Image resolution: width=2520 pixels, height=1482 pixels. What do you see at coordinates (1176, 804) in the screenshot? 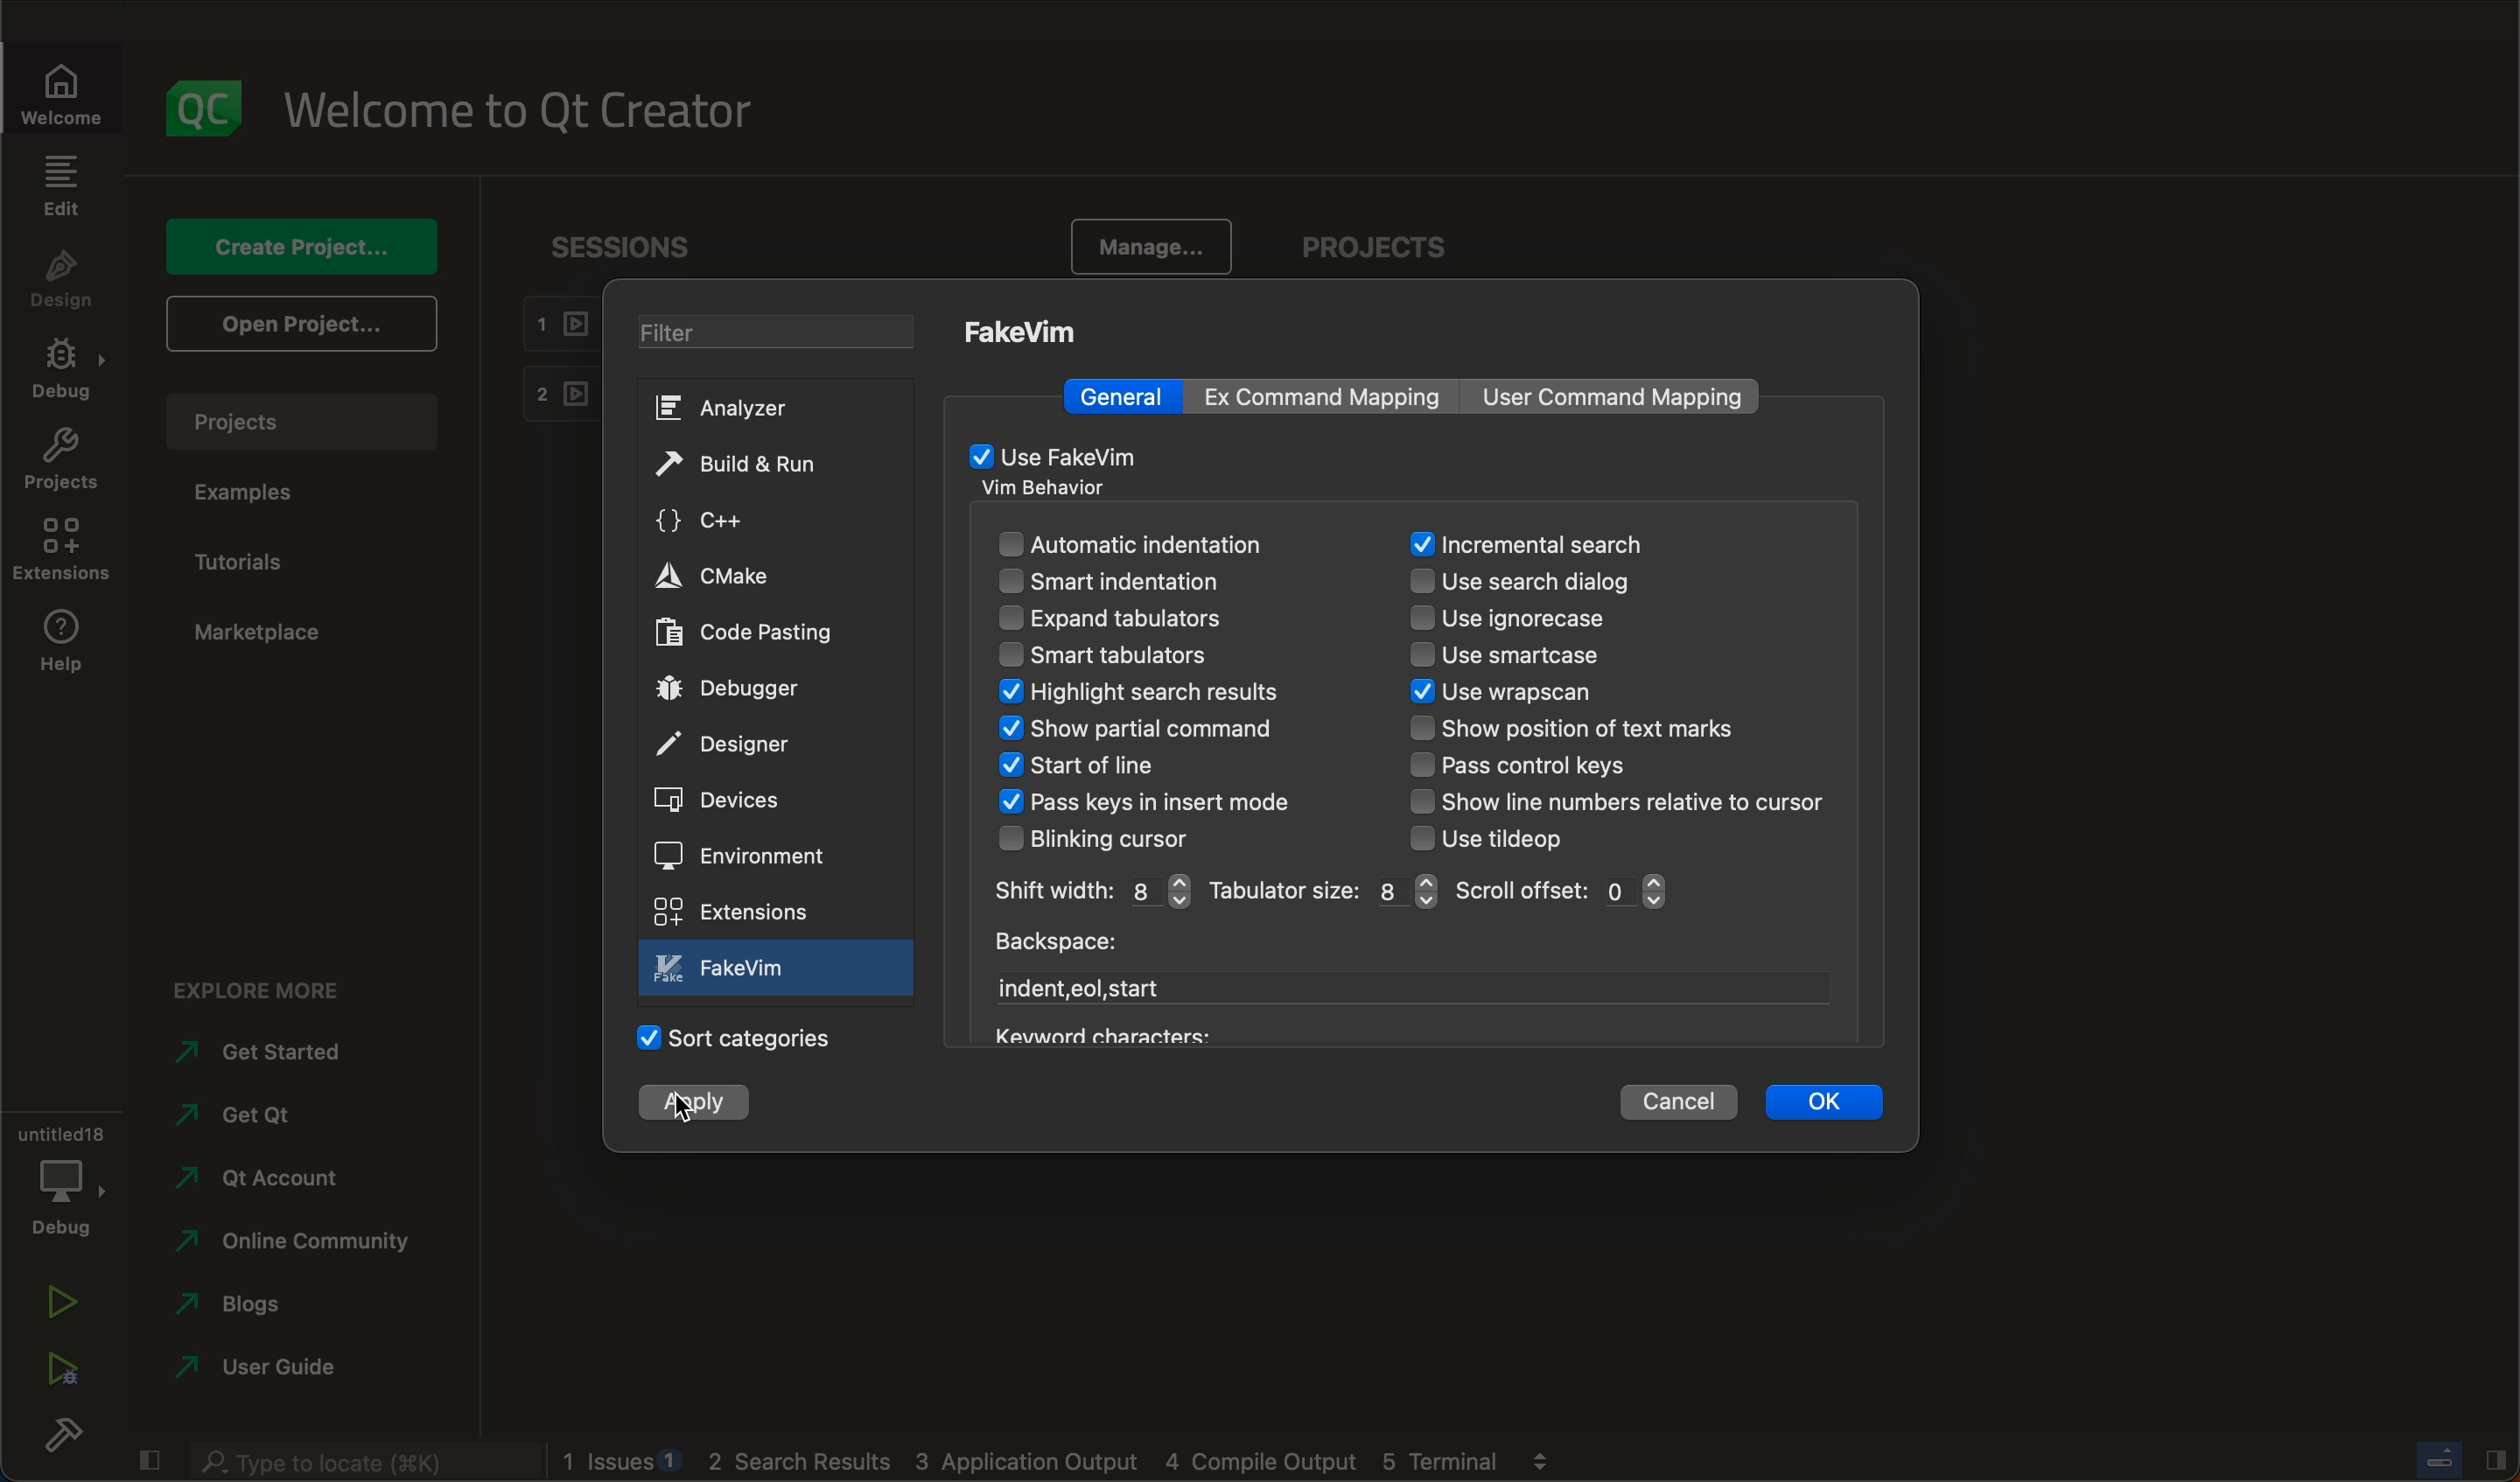
I see `keys in insert mode` at bounding box center [1176, 804].